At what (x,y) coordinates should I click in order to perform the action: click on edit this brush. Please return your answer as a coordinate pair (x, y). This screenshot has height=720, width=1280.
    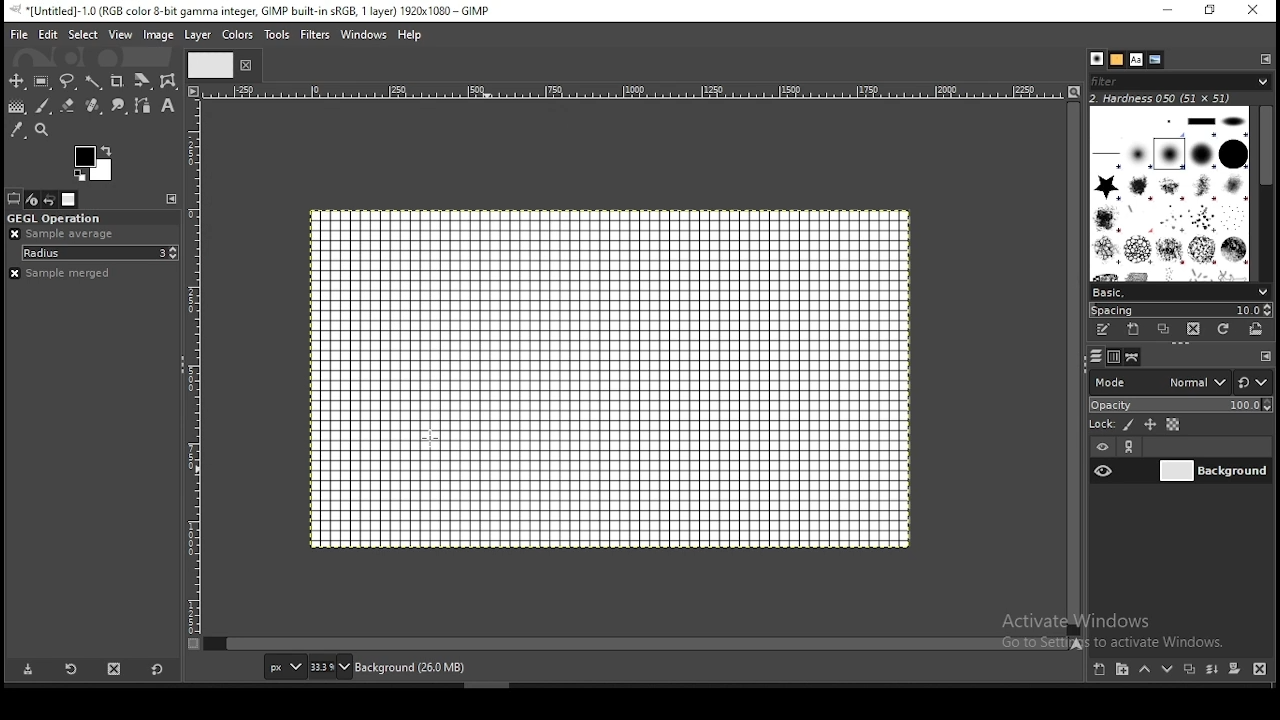
    Looking at the image, I should click on (1101, 330).